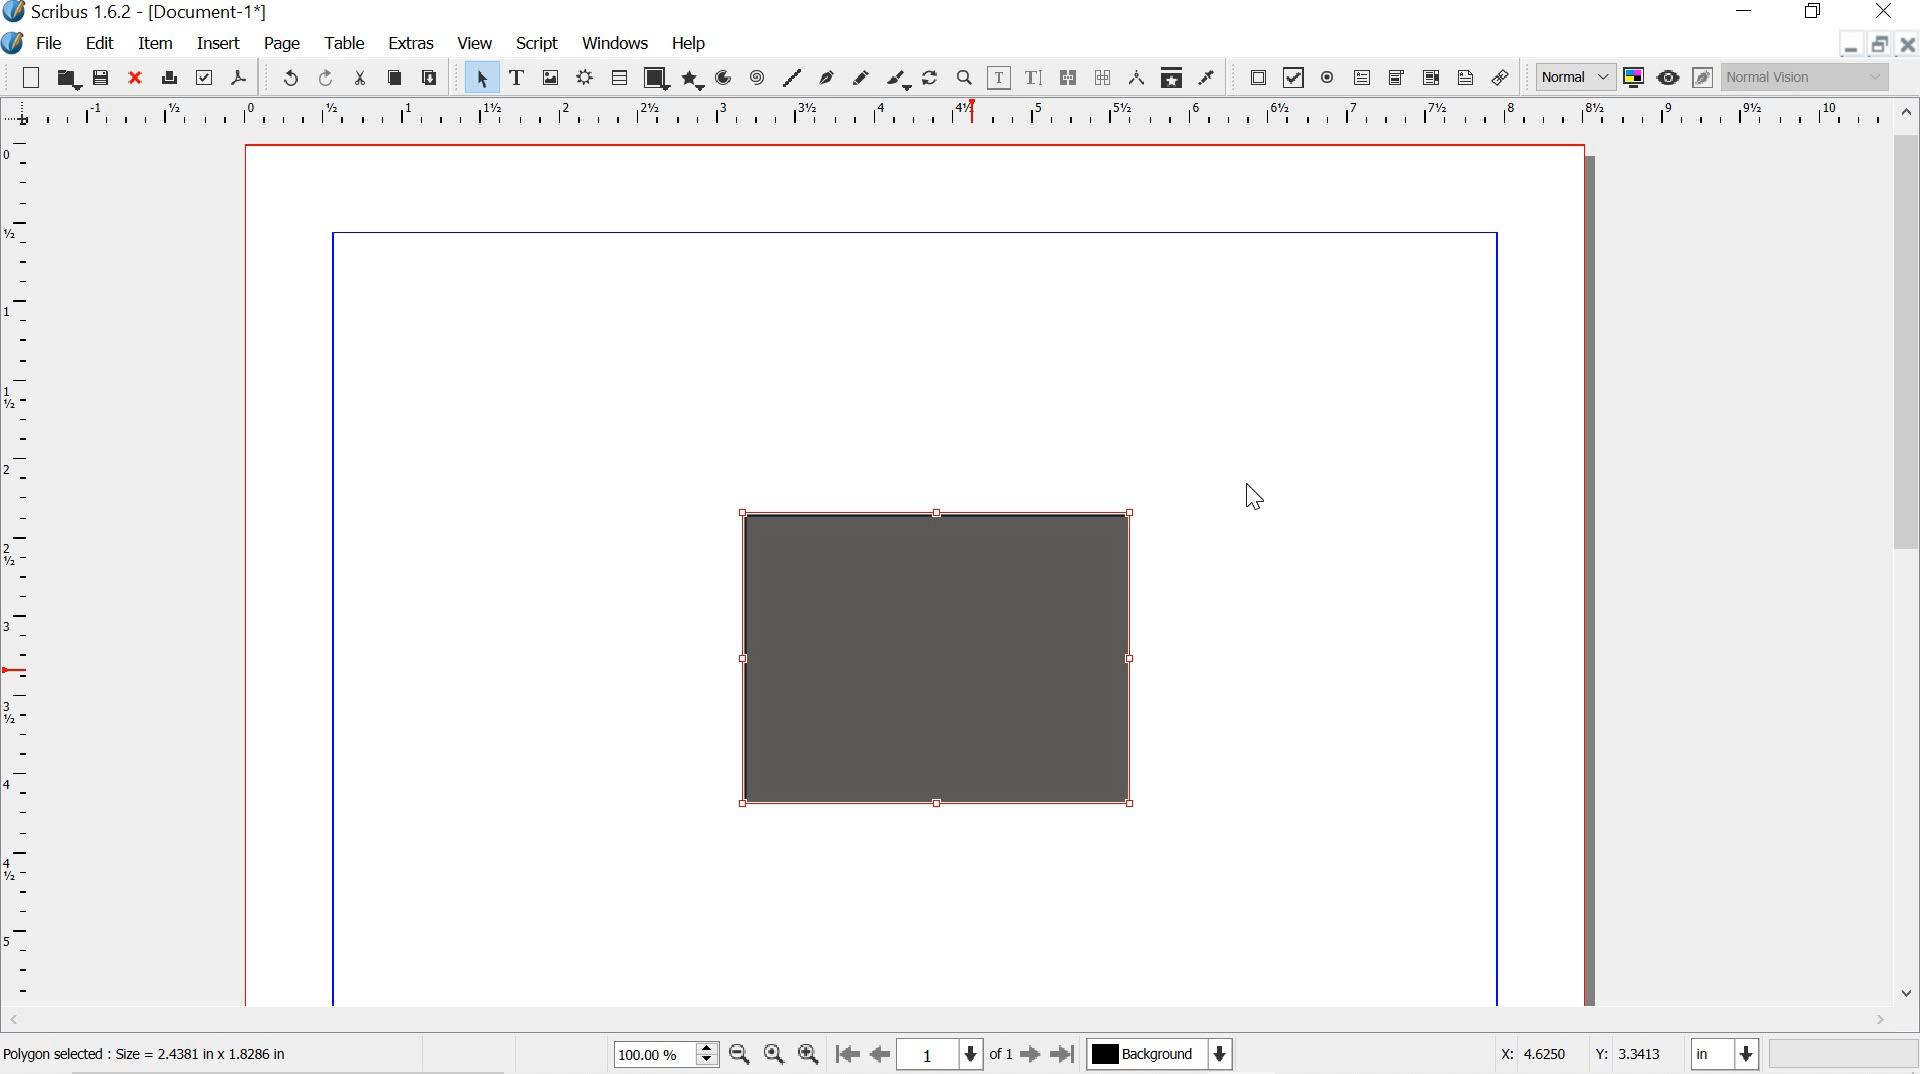 Image resolution: width=1920 pixels, height=1074 pixels. Describe the element at coordinates (1100, 77) in the screenshot. I see `unlink text frames` at that location.